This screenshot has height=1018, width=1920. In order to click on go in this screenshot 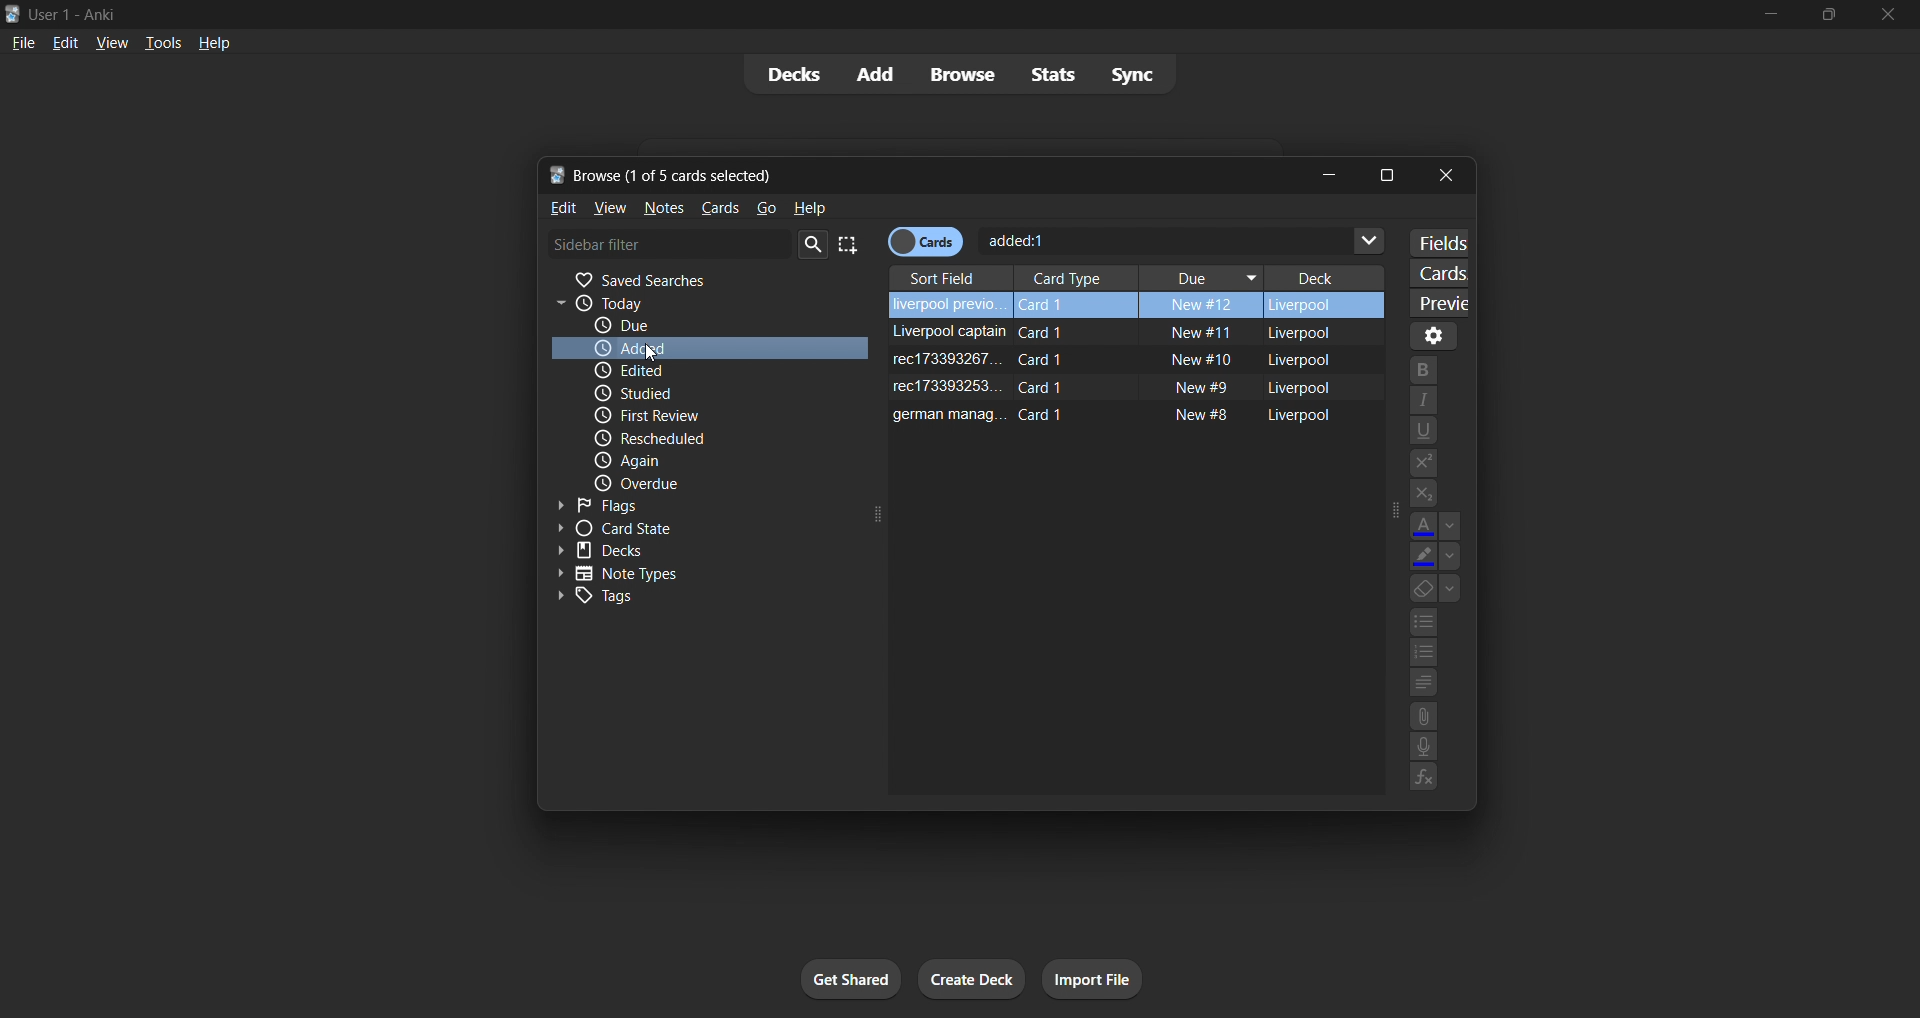, I will do `click(766, 208)`.